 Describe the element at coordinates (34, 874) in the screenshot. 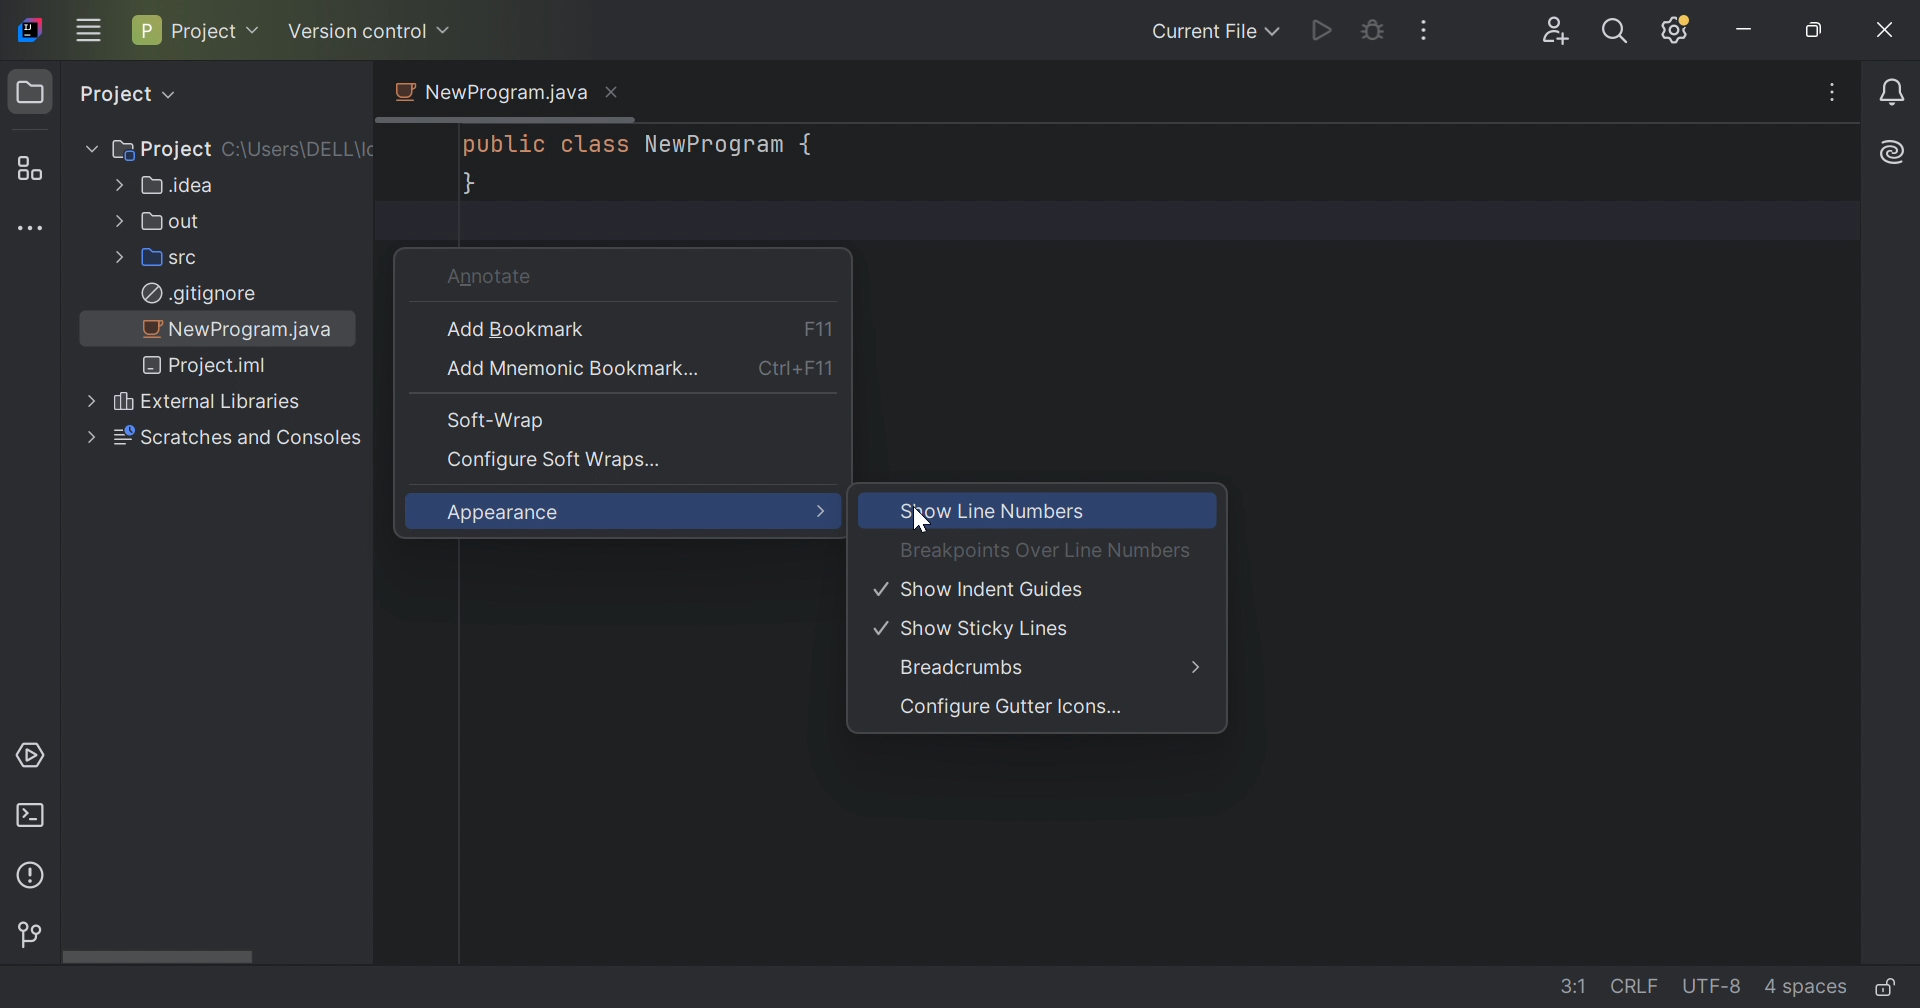

I see `Problems` at that location.